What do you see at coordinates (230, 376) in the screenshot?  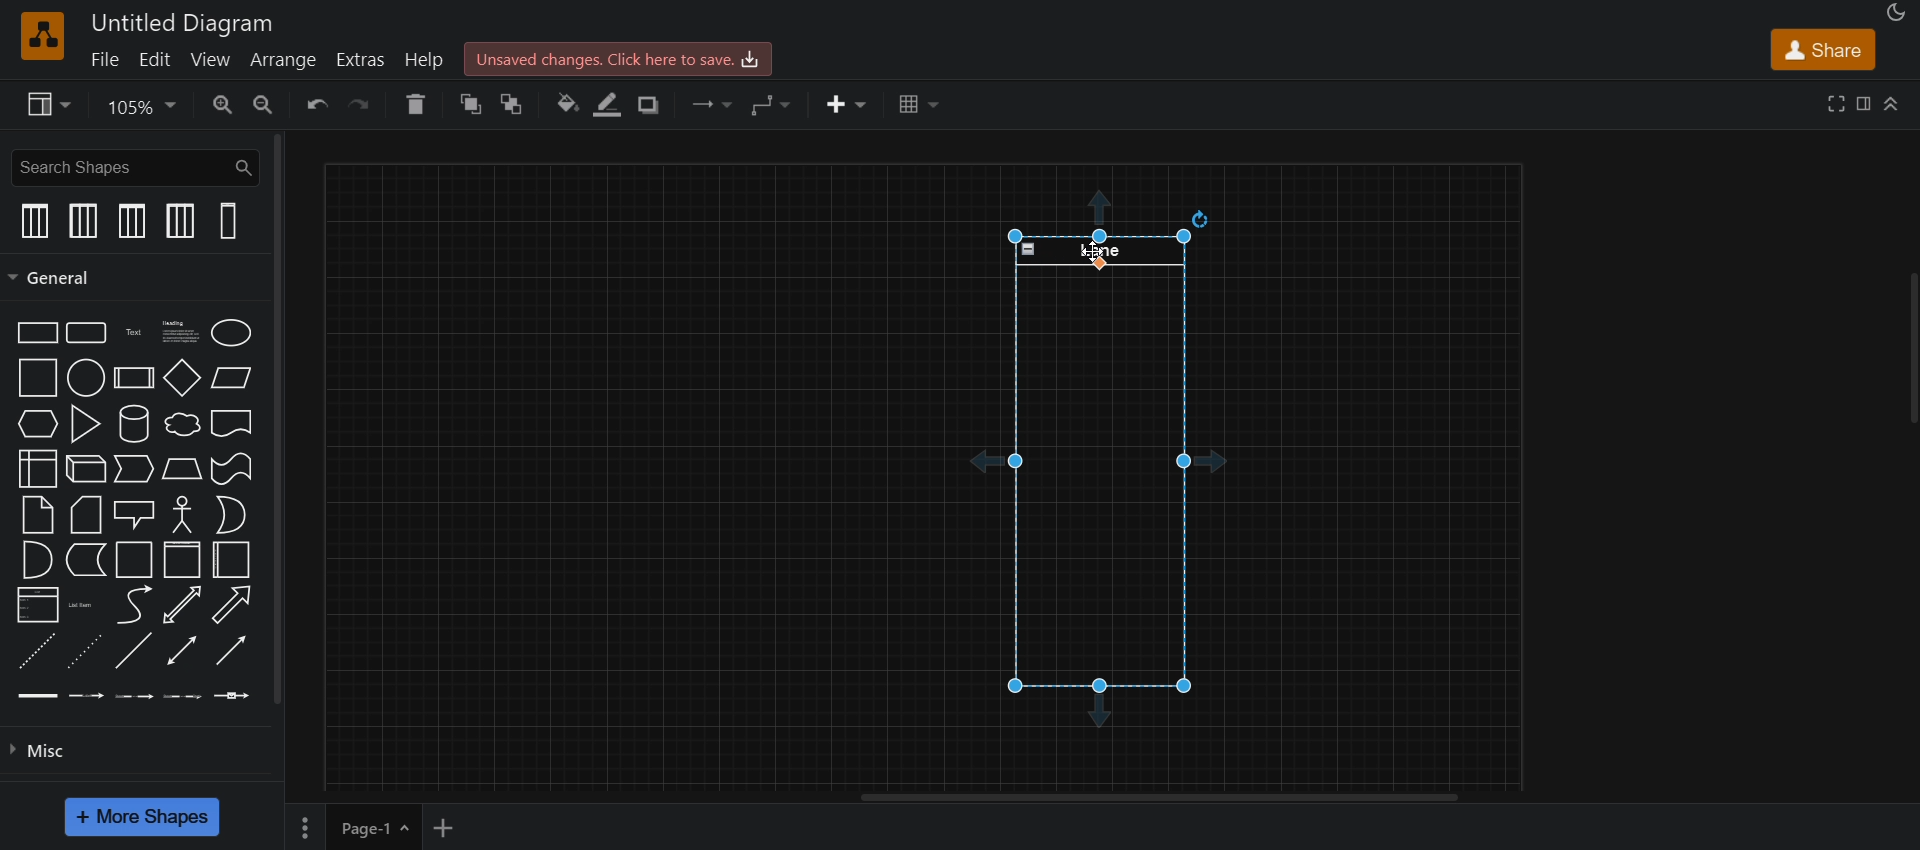 I see `parallelogram` at bounding box center [230, 376].